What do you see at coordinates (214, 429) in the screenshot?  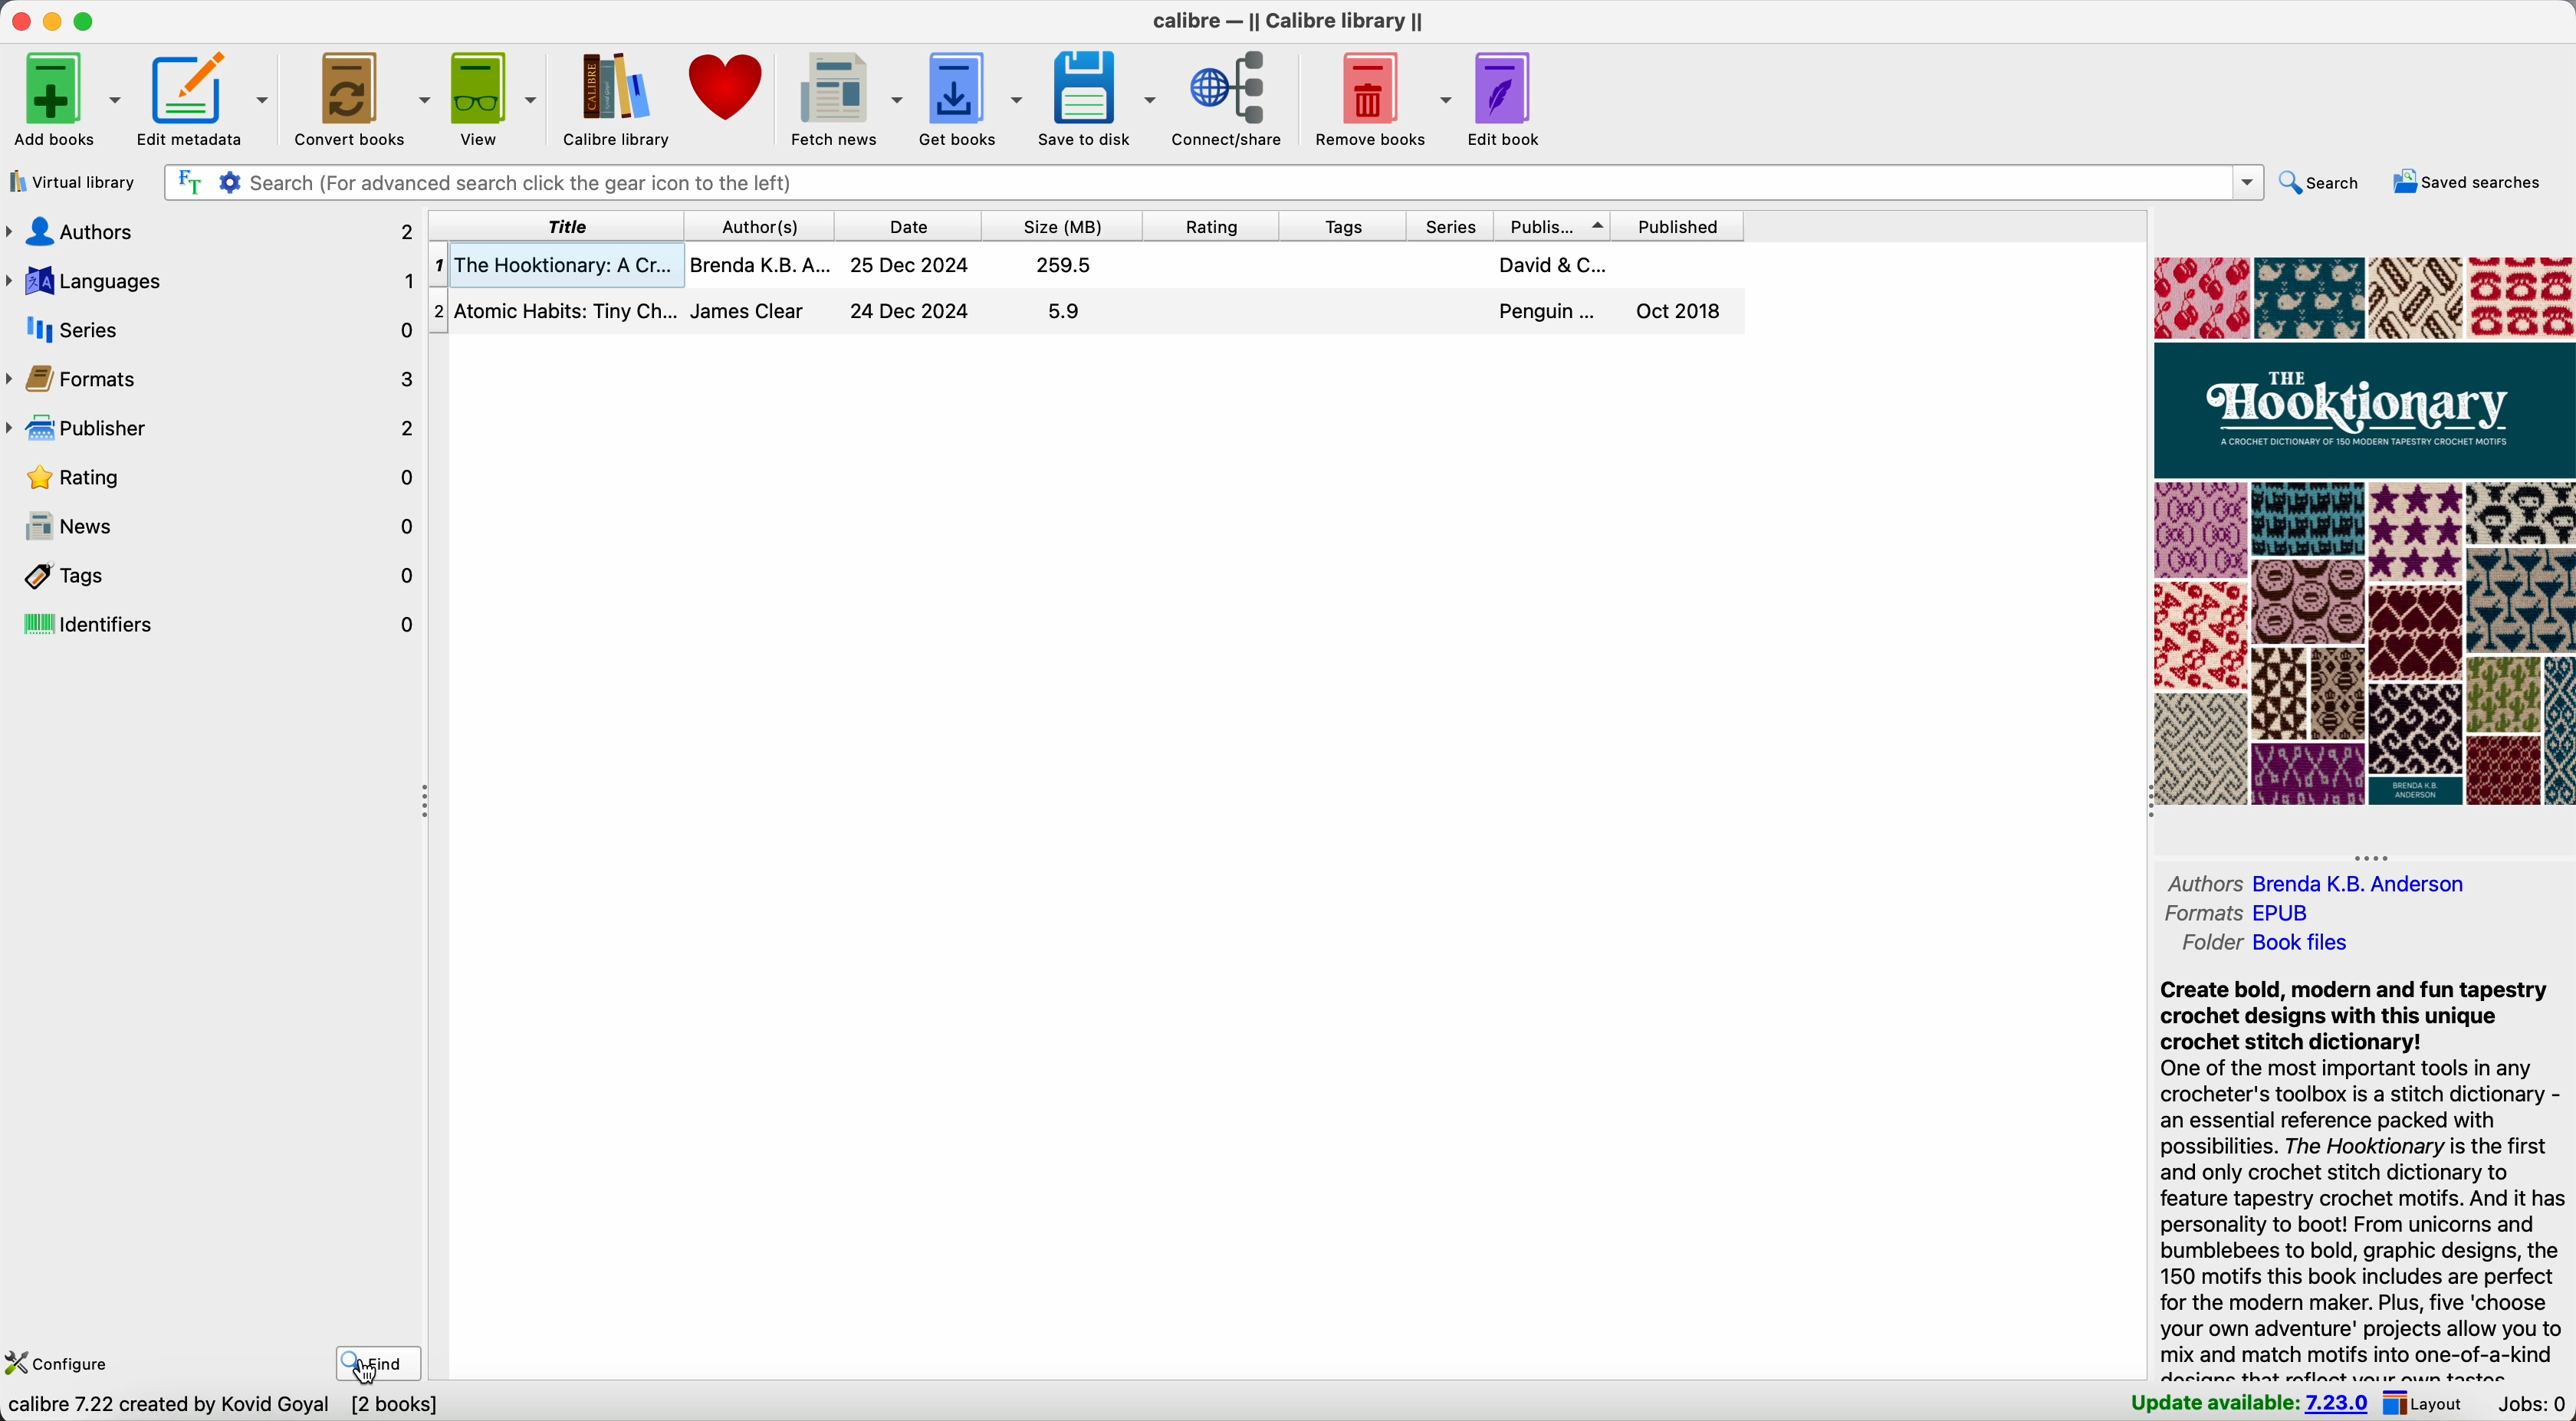 I see `publisher` at bounding box center [214, 429].